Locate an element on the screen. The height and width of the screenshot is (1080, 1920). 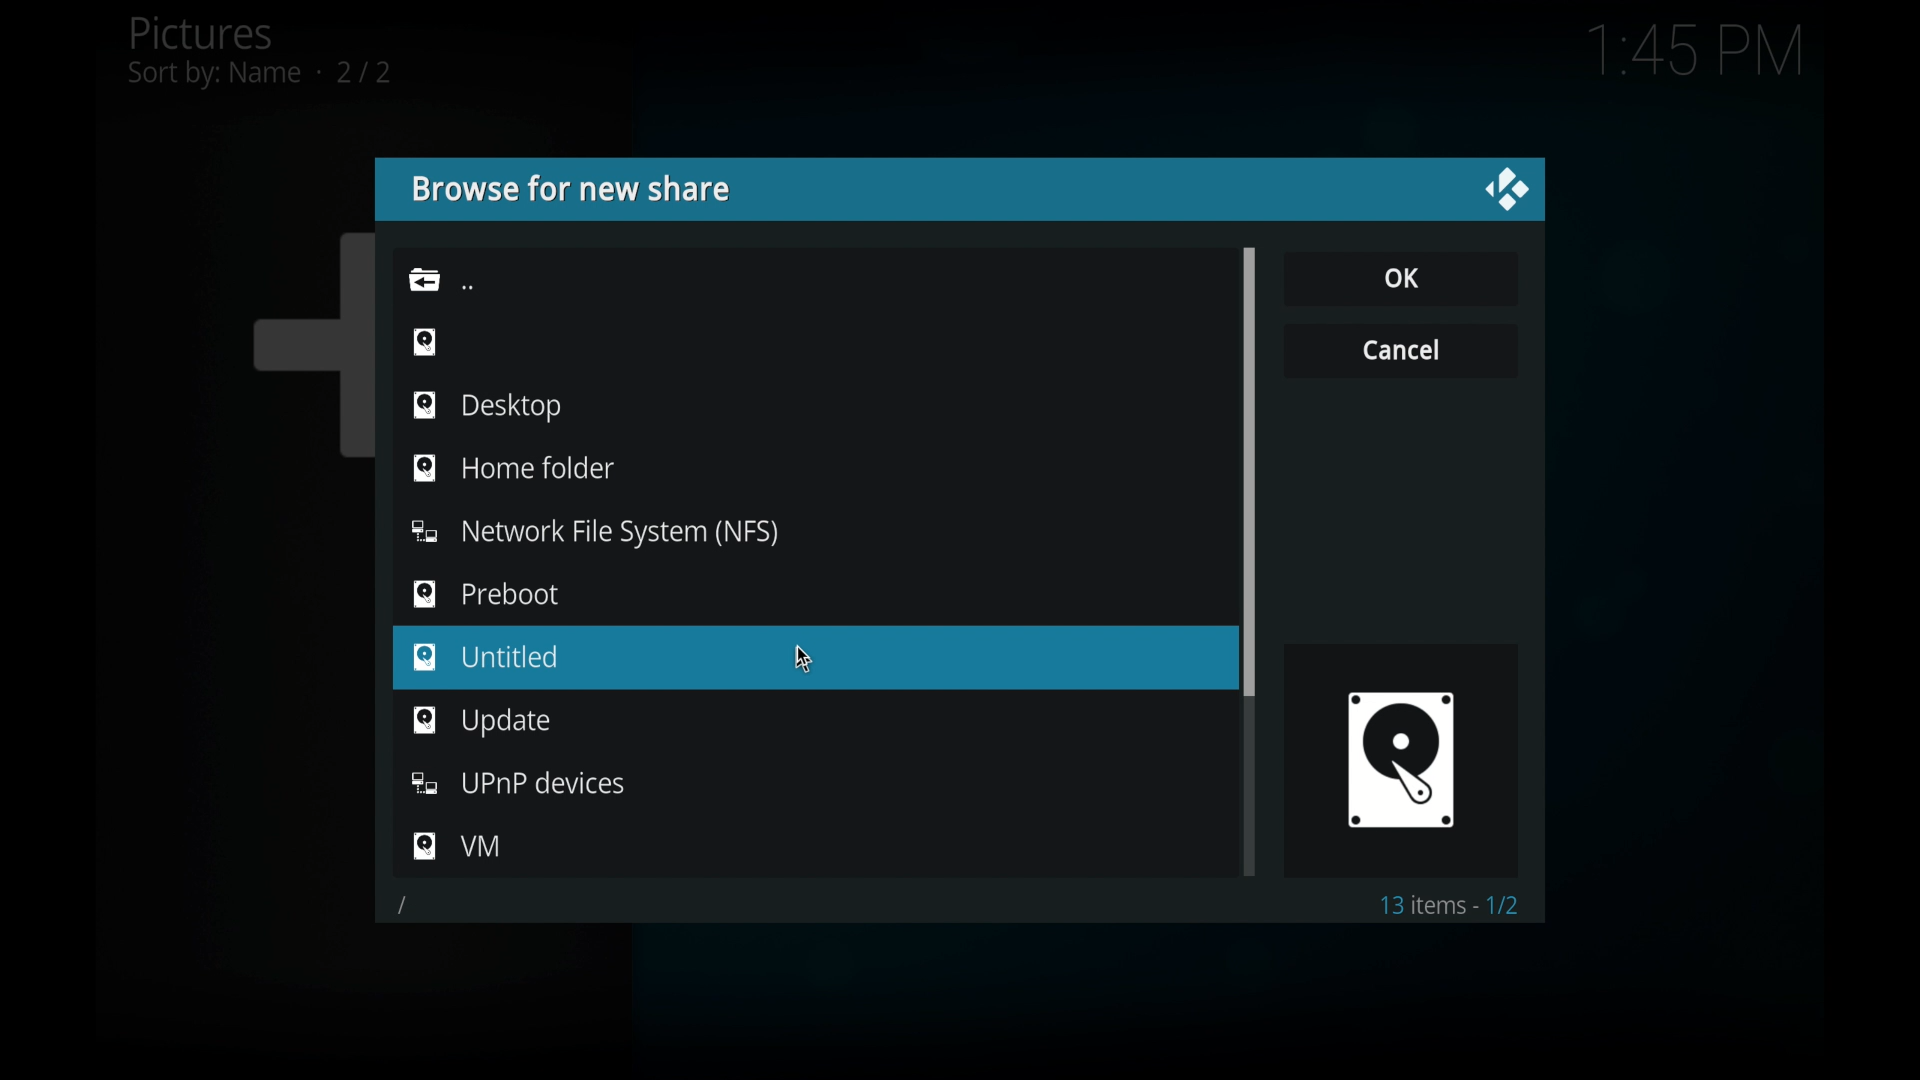
back icon is located at coordinates (440, 278).